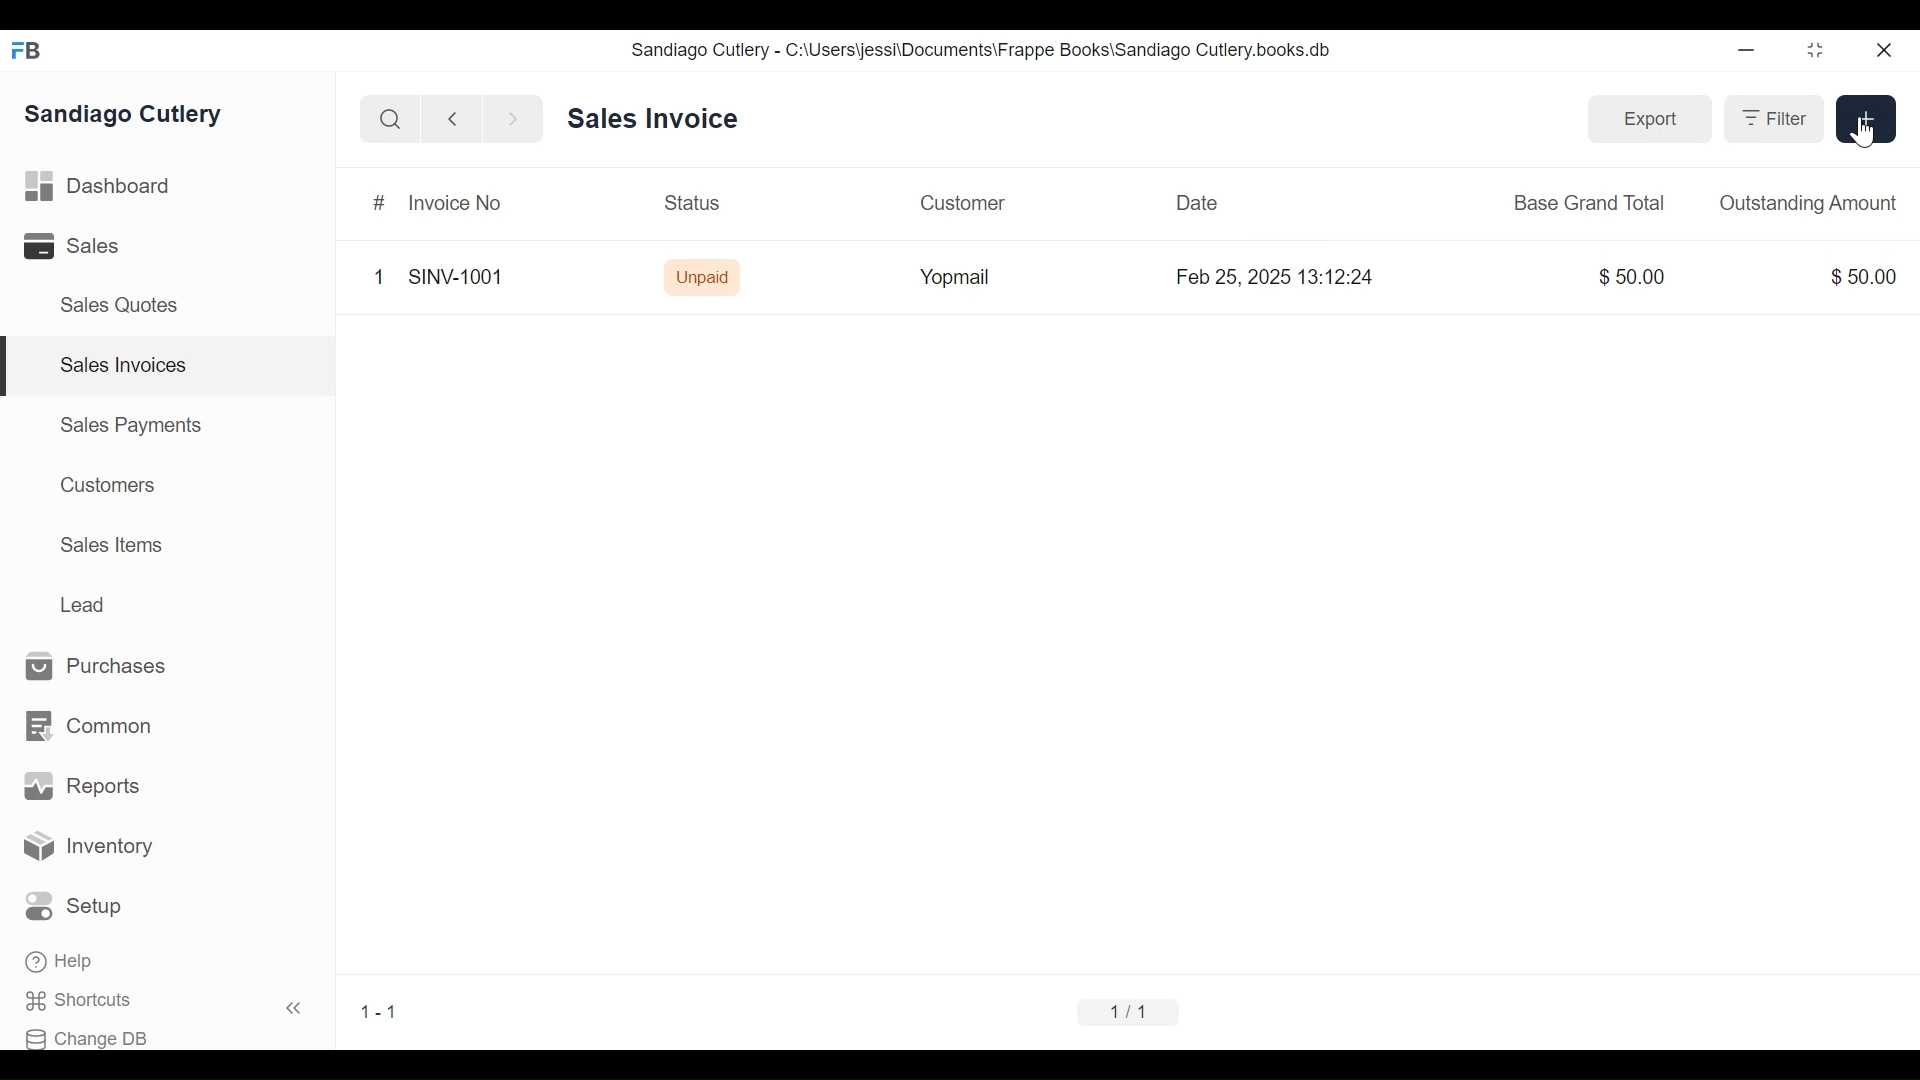  What do you see at coordinates (1134, 1012) in the screenshot?
I see `1/1` at bounding box center [1134, 1012].